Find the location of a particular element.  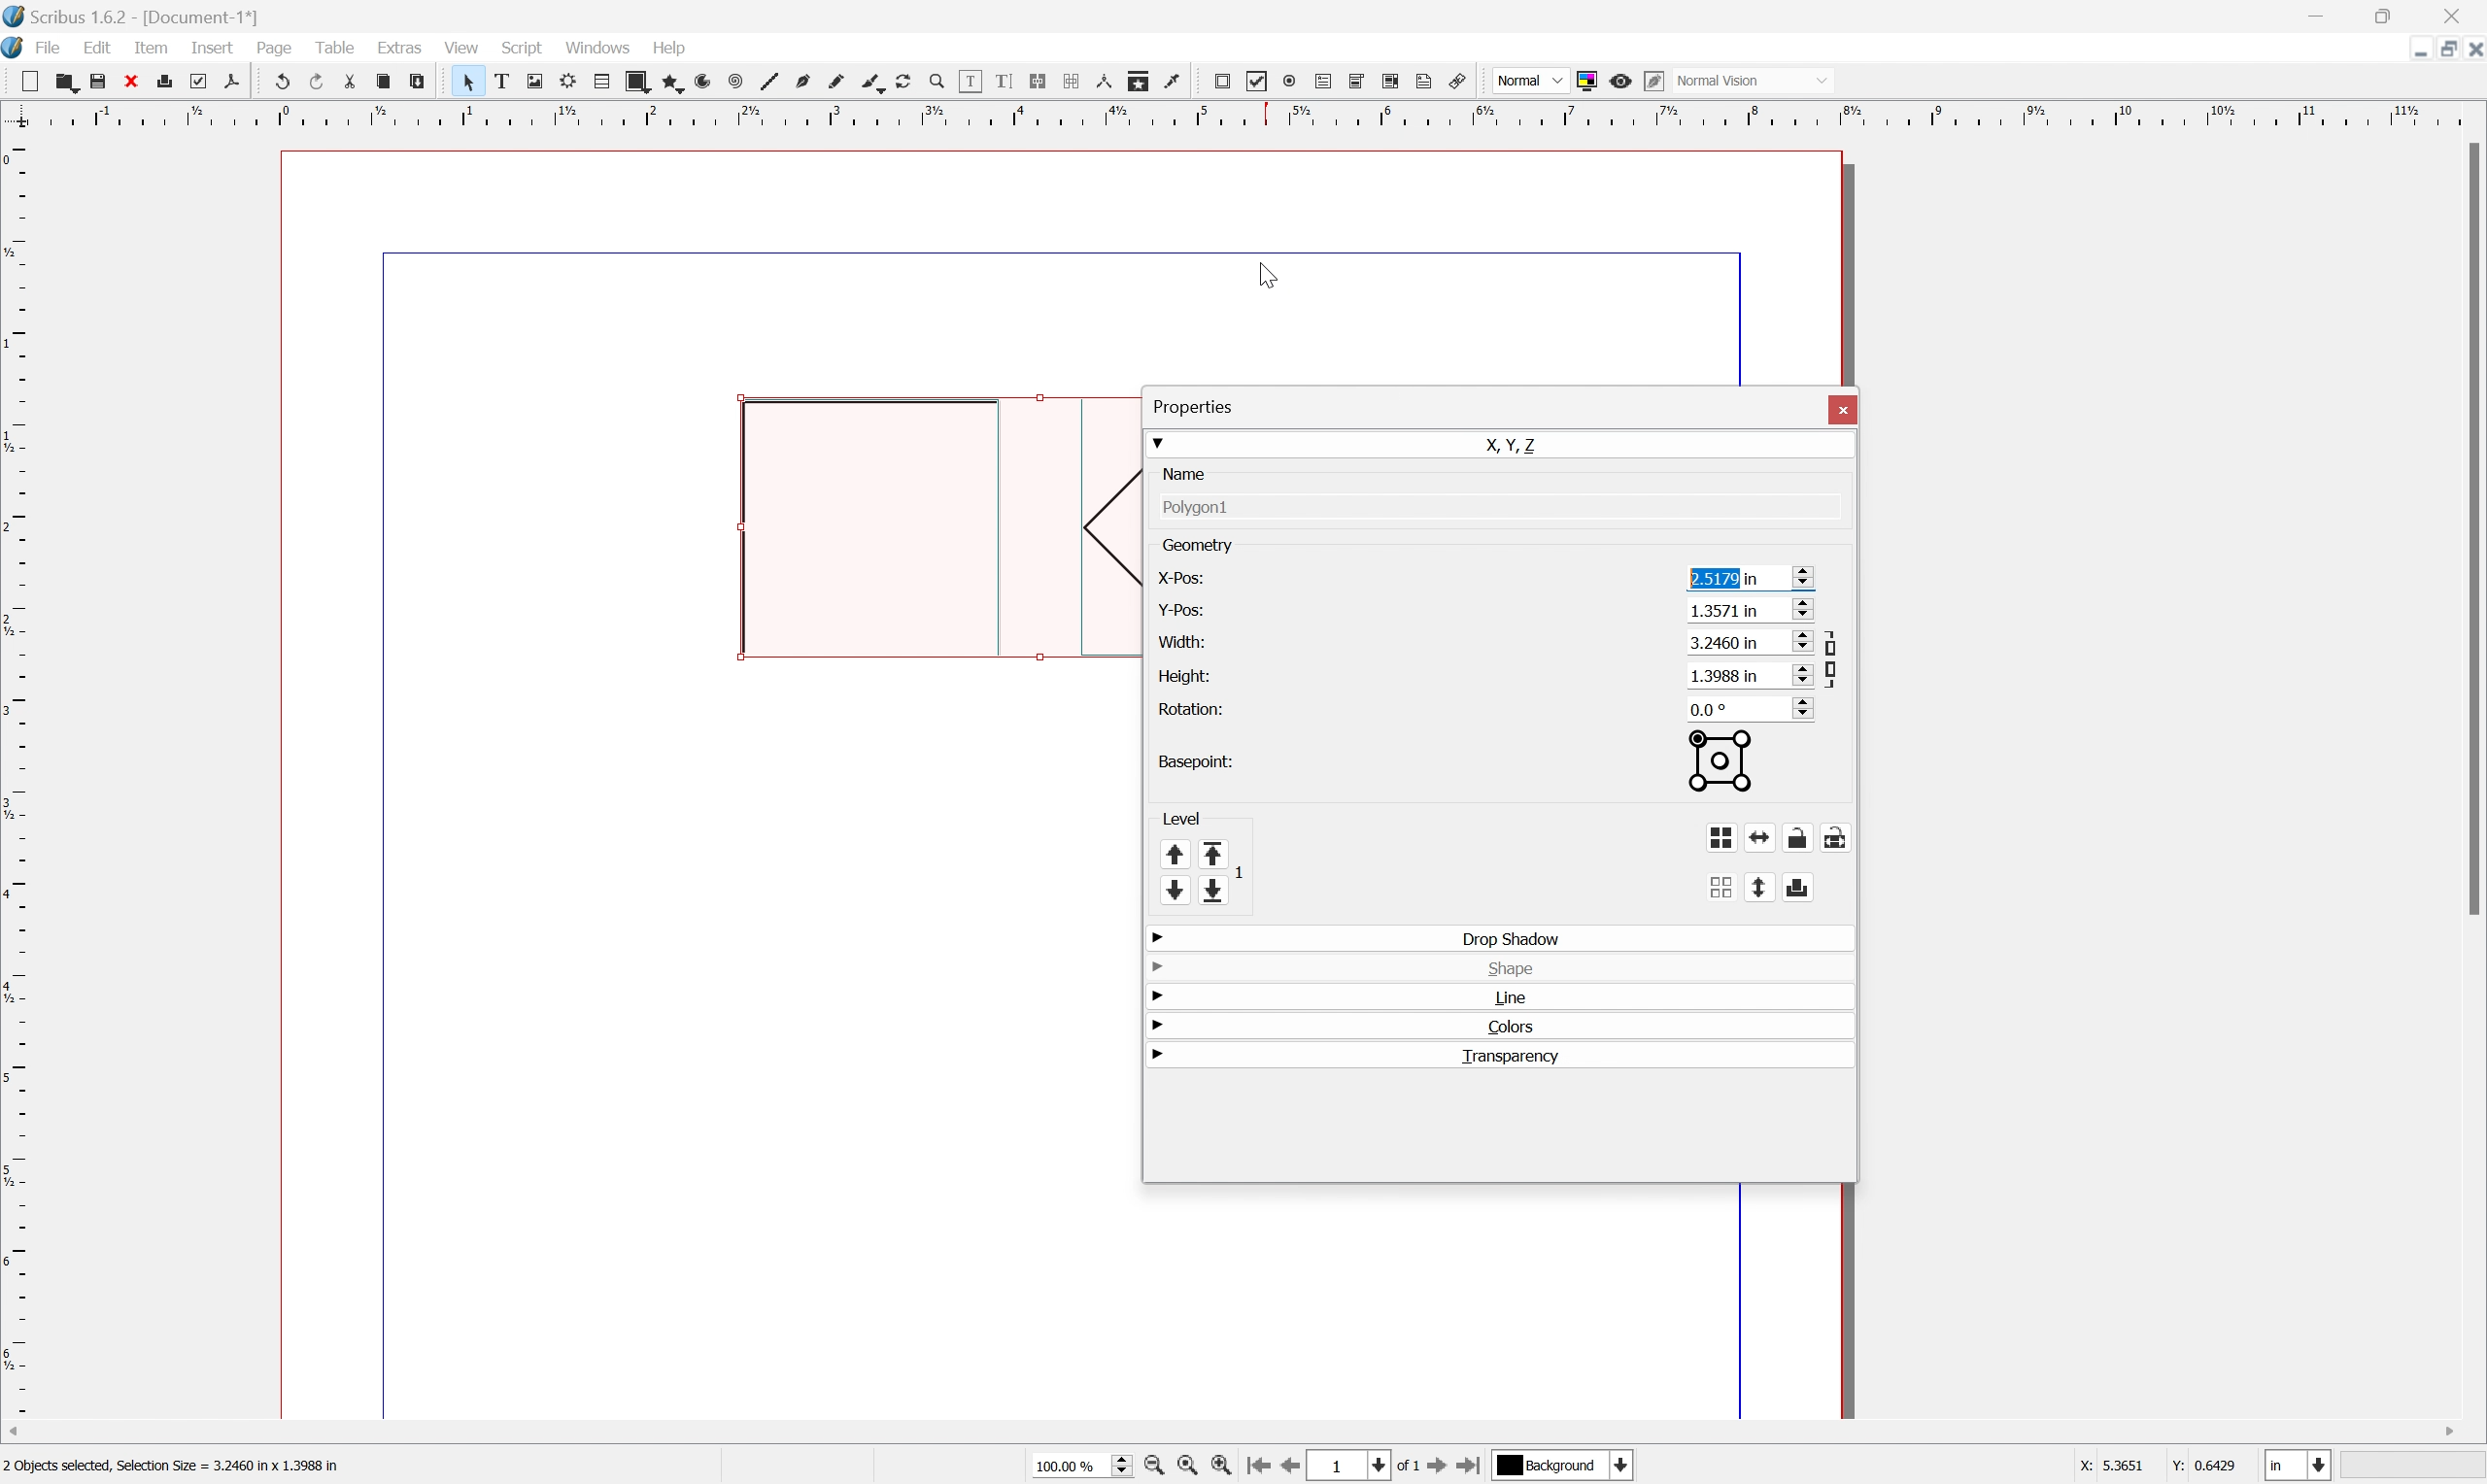

Close is located at coordinates (2459, 14).